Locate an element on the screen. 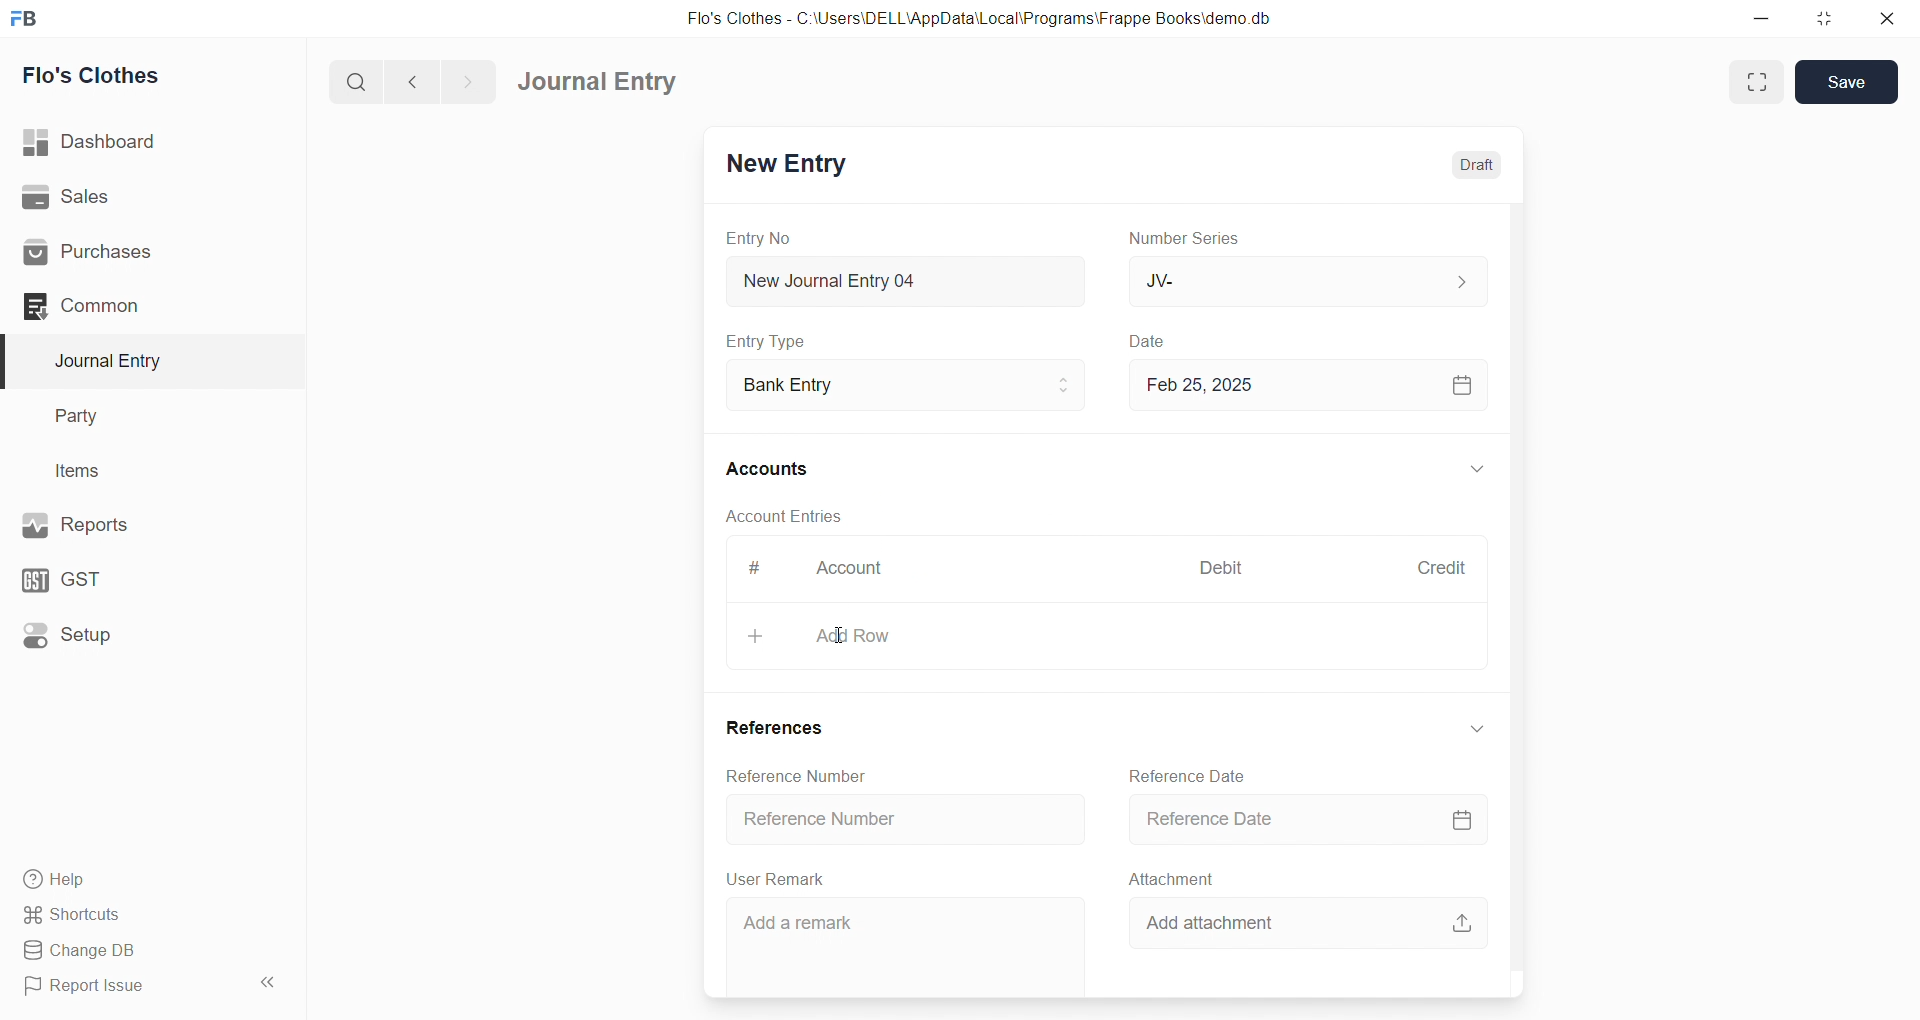 The image size is (1920, 1020). Bank Entry is located at coordinates (904, 386).